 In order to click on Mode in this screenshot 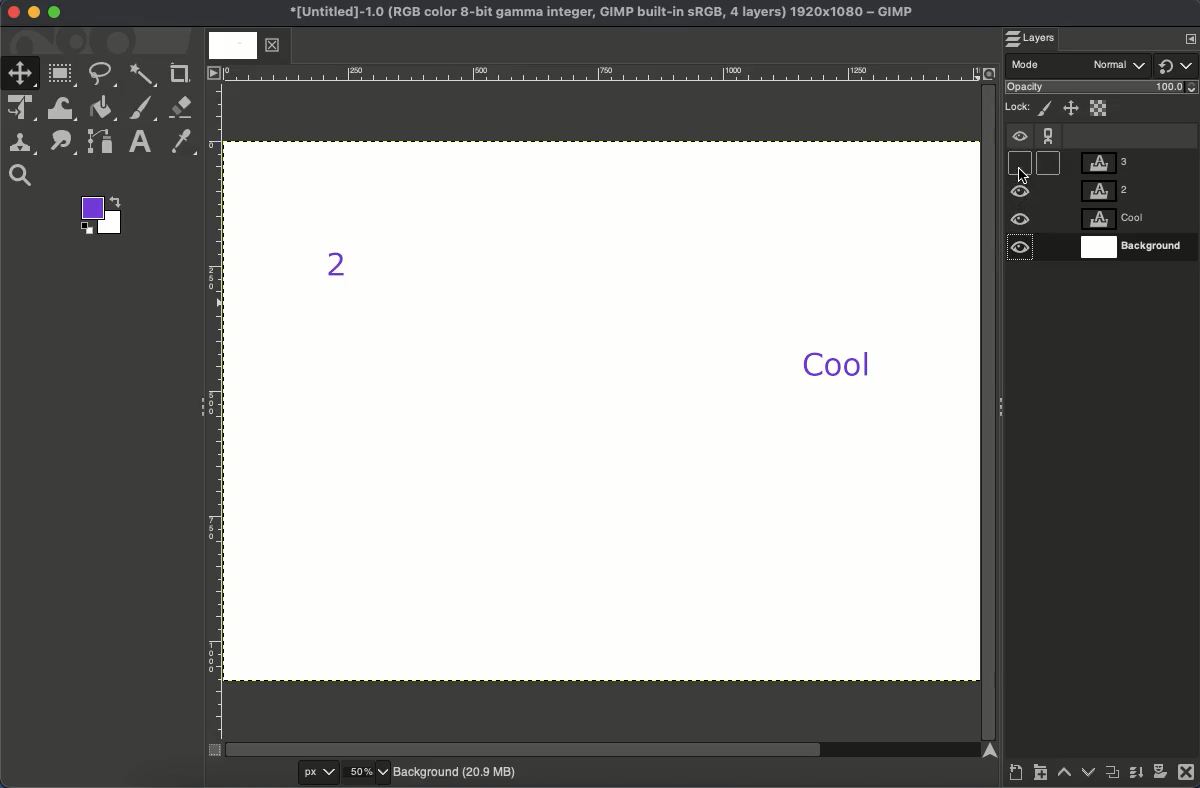, I will do `click(1080, 66)`.